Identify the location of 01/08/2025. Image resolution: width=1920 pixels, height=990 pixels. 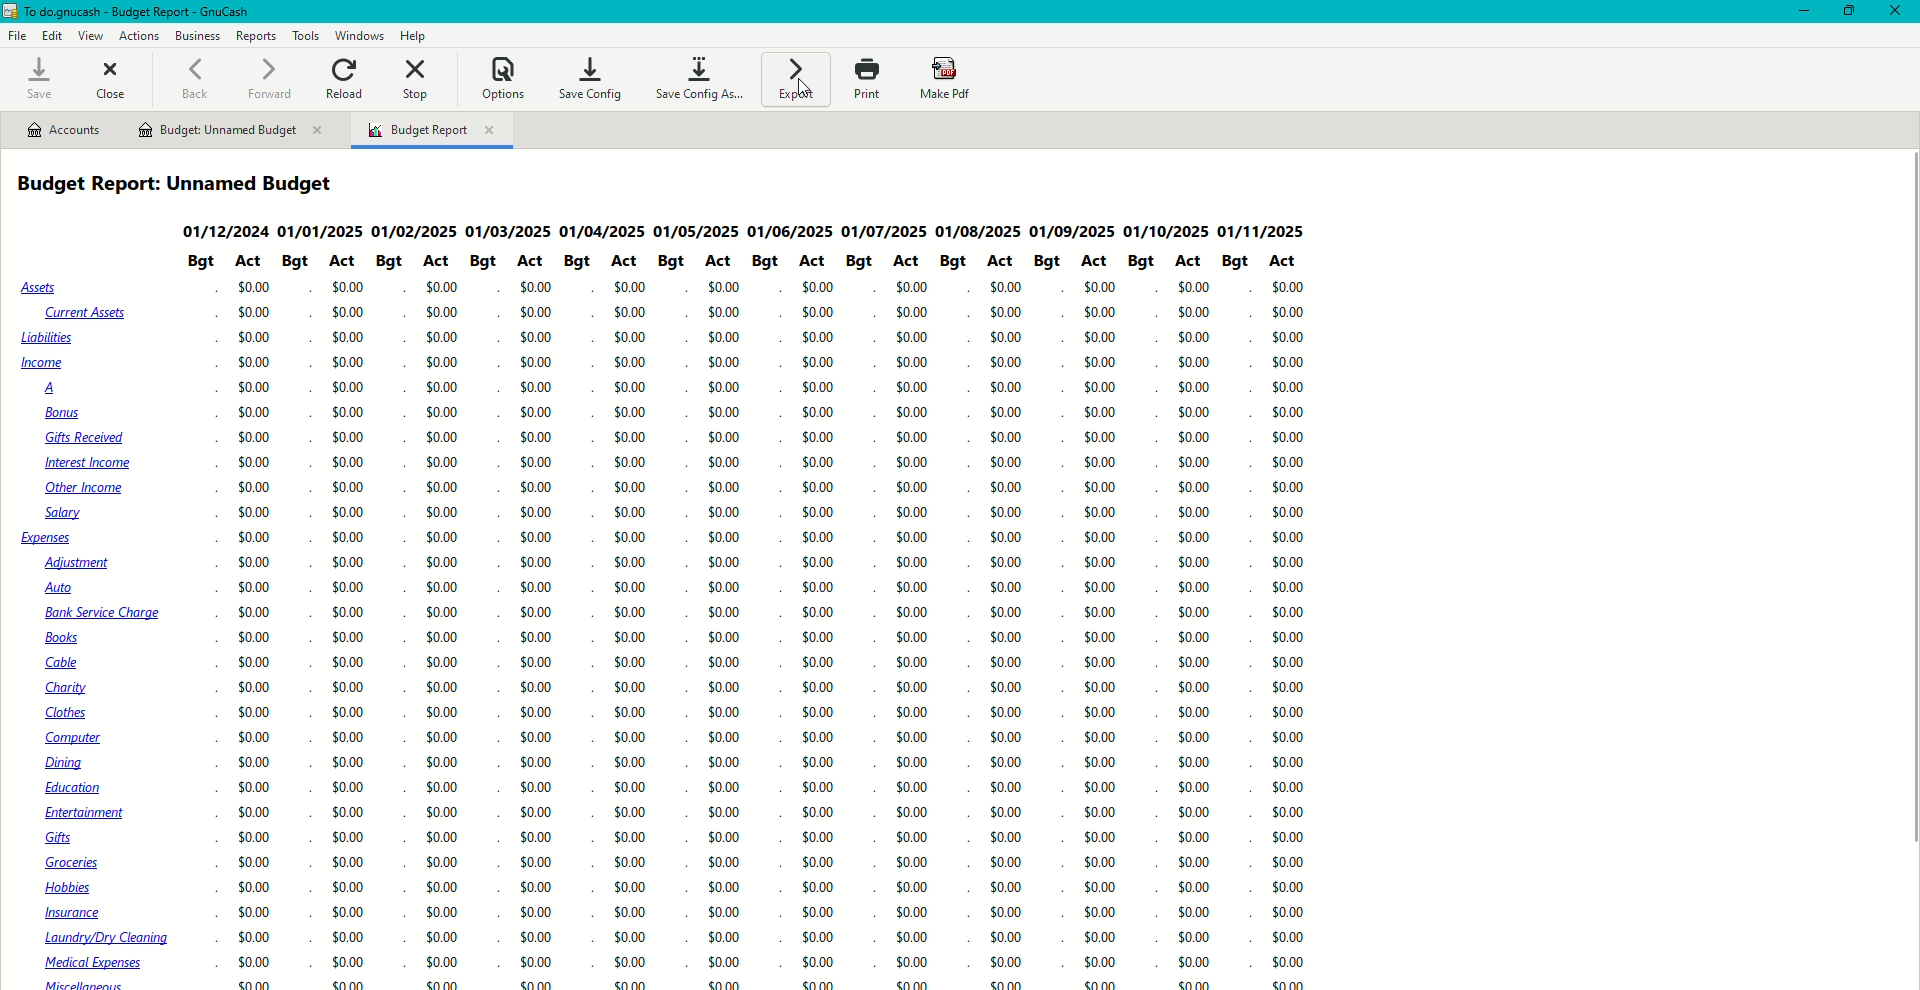
(975, 233).